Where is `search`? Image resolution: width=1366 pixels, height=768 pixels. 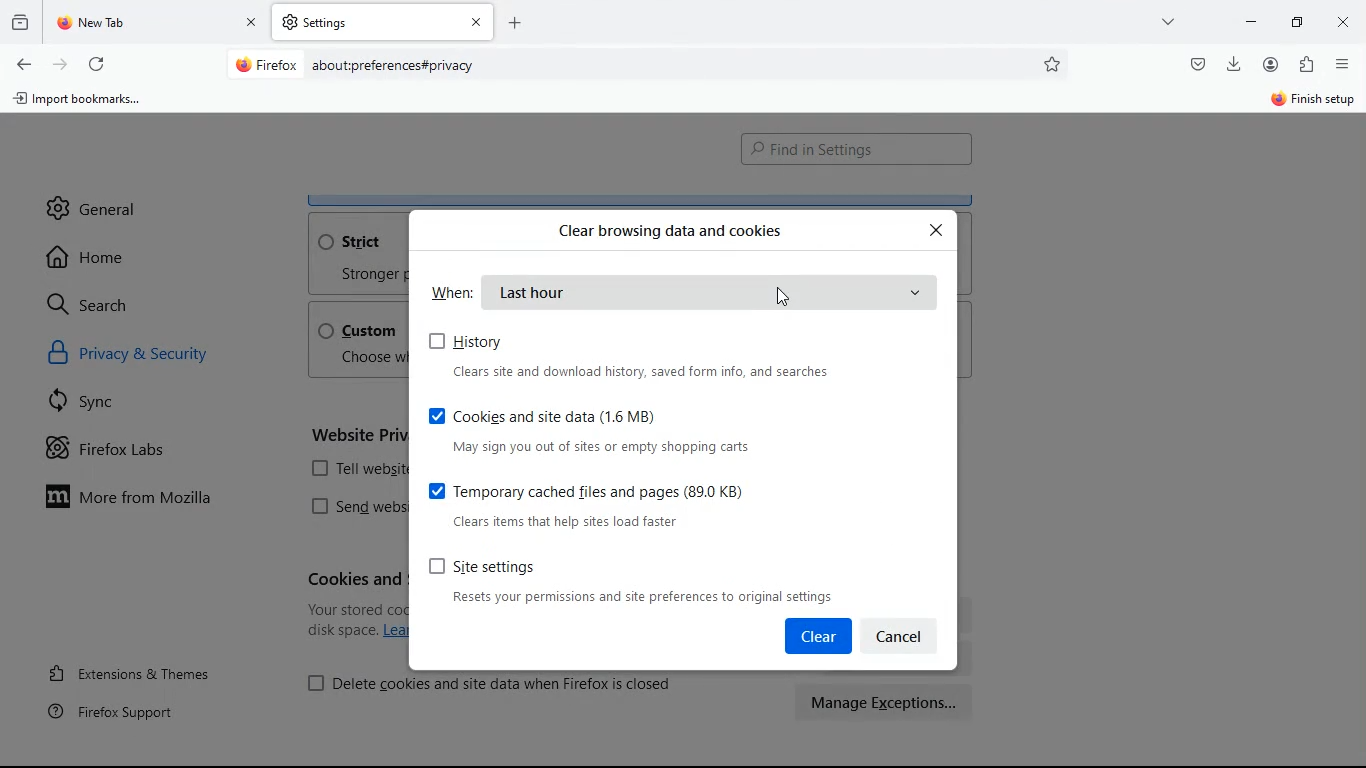 search is located at coordinates (100, 304).